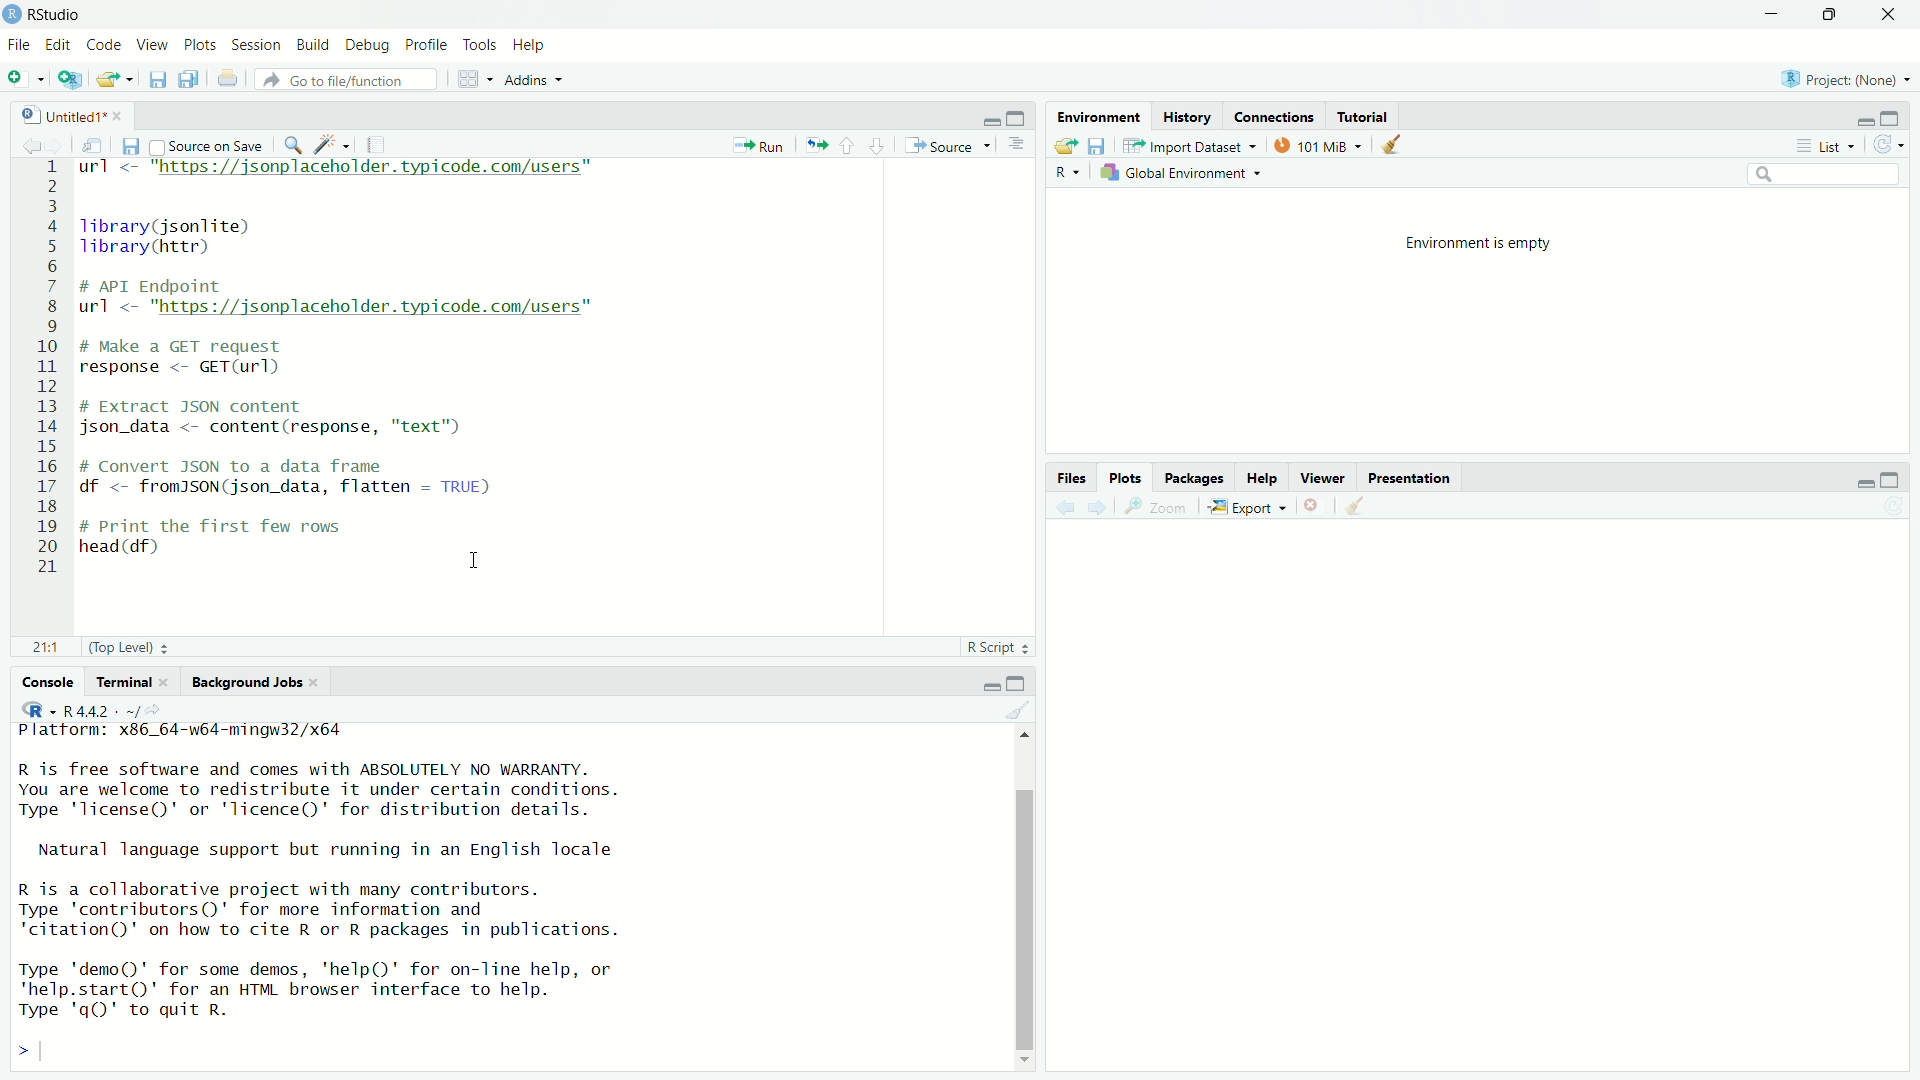 Image resolution: width=1920 pixels, height=1080 pixels. What do you see at coordinates (188, 79) in the screenshot?
I see `Save all open documents` at bounding box center [188, 79].